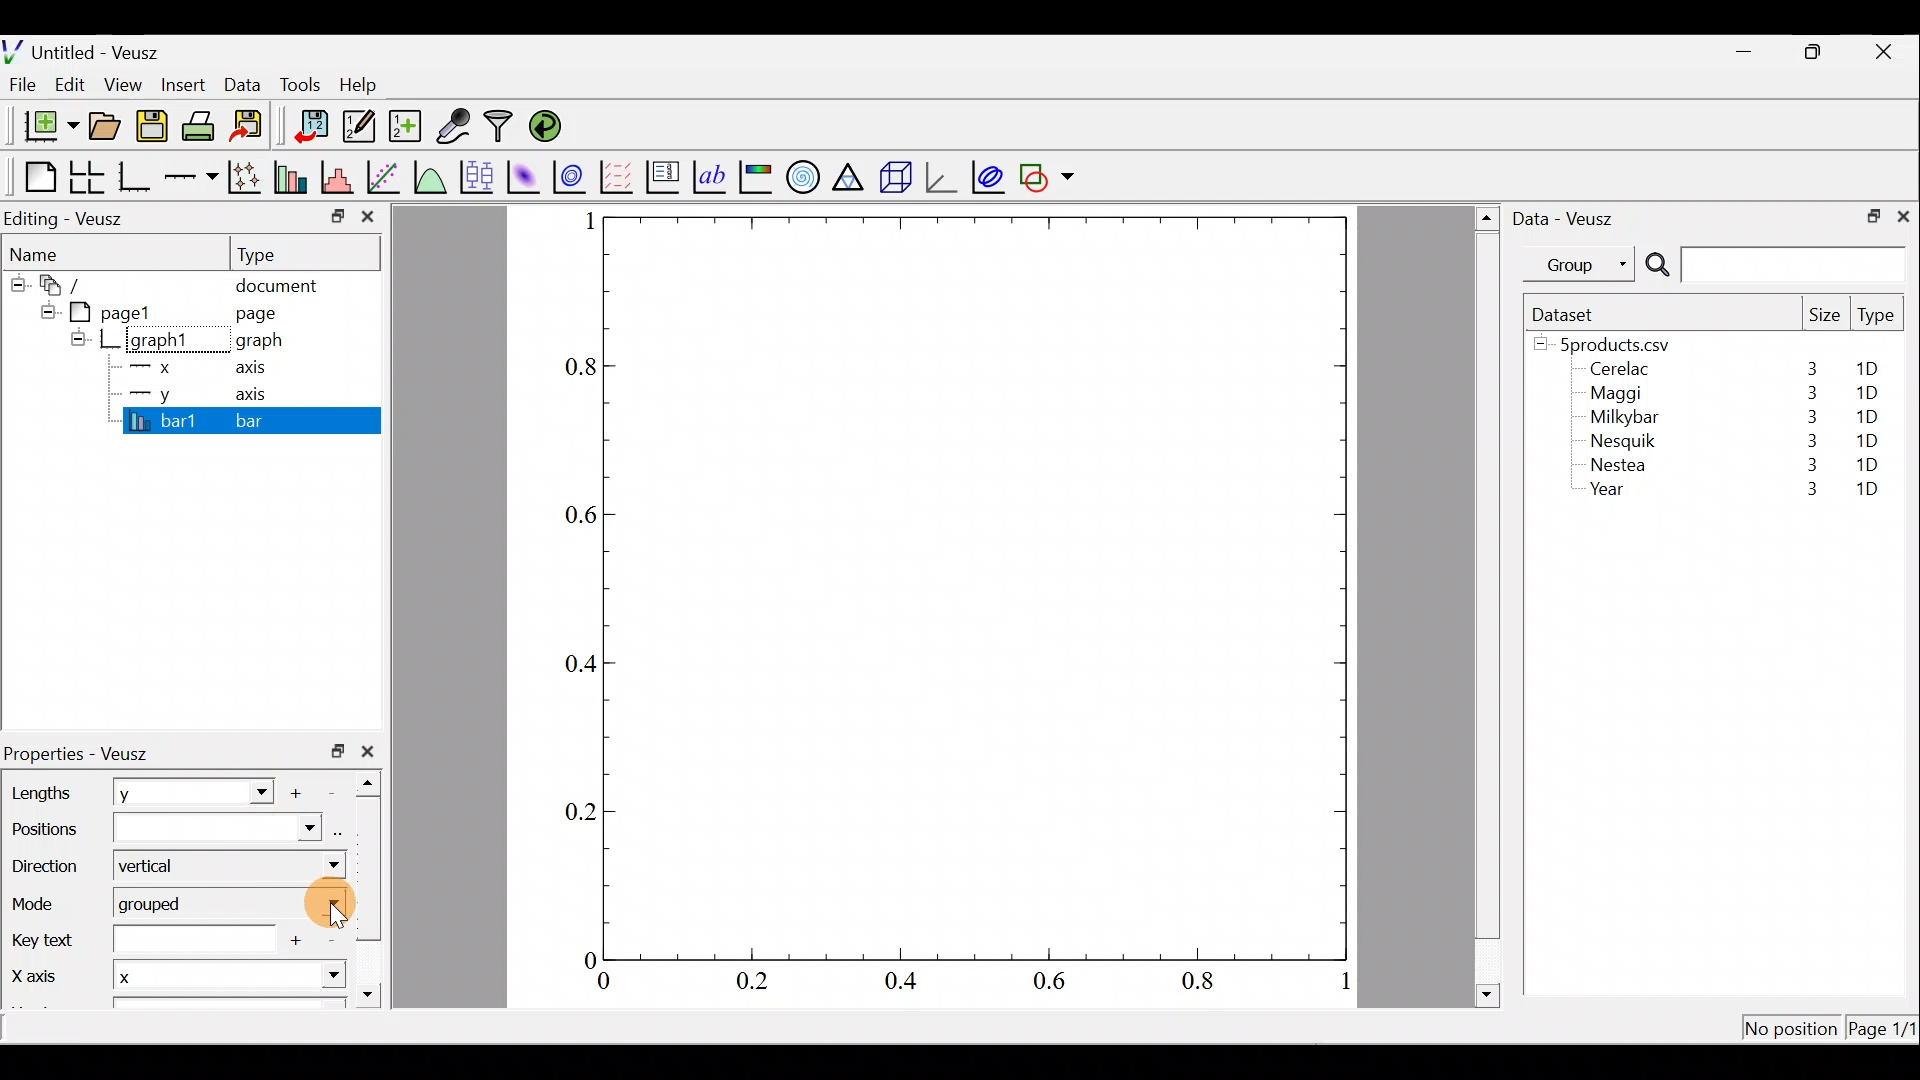 This screenshot has height=1080, width=1920. I want to click on Remove item, so click(338, 791).